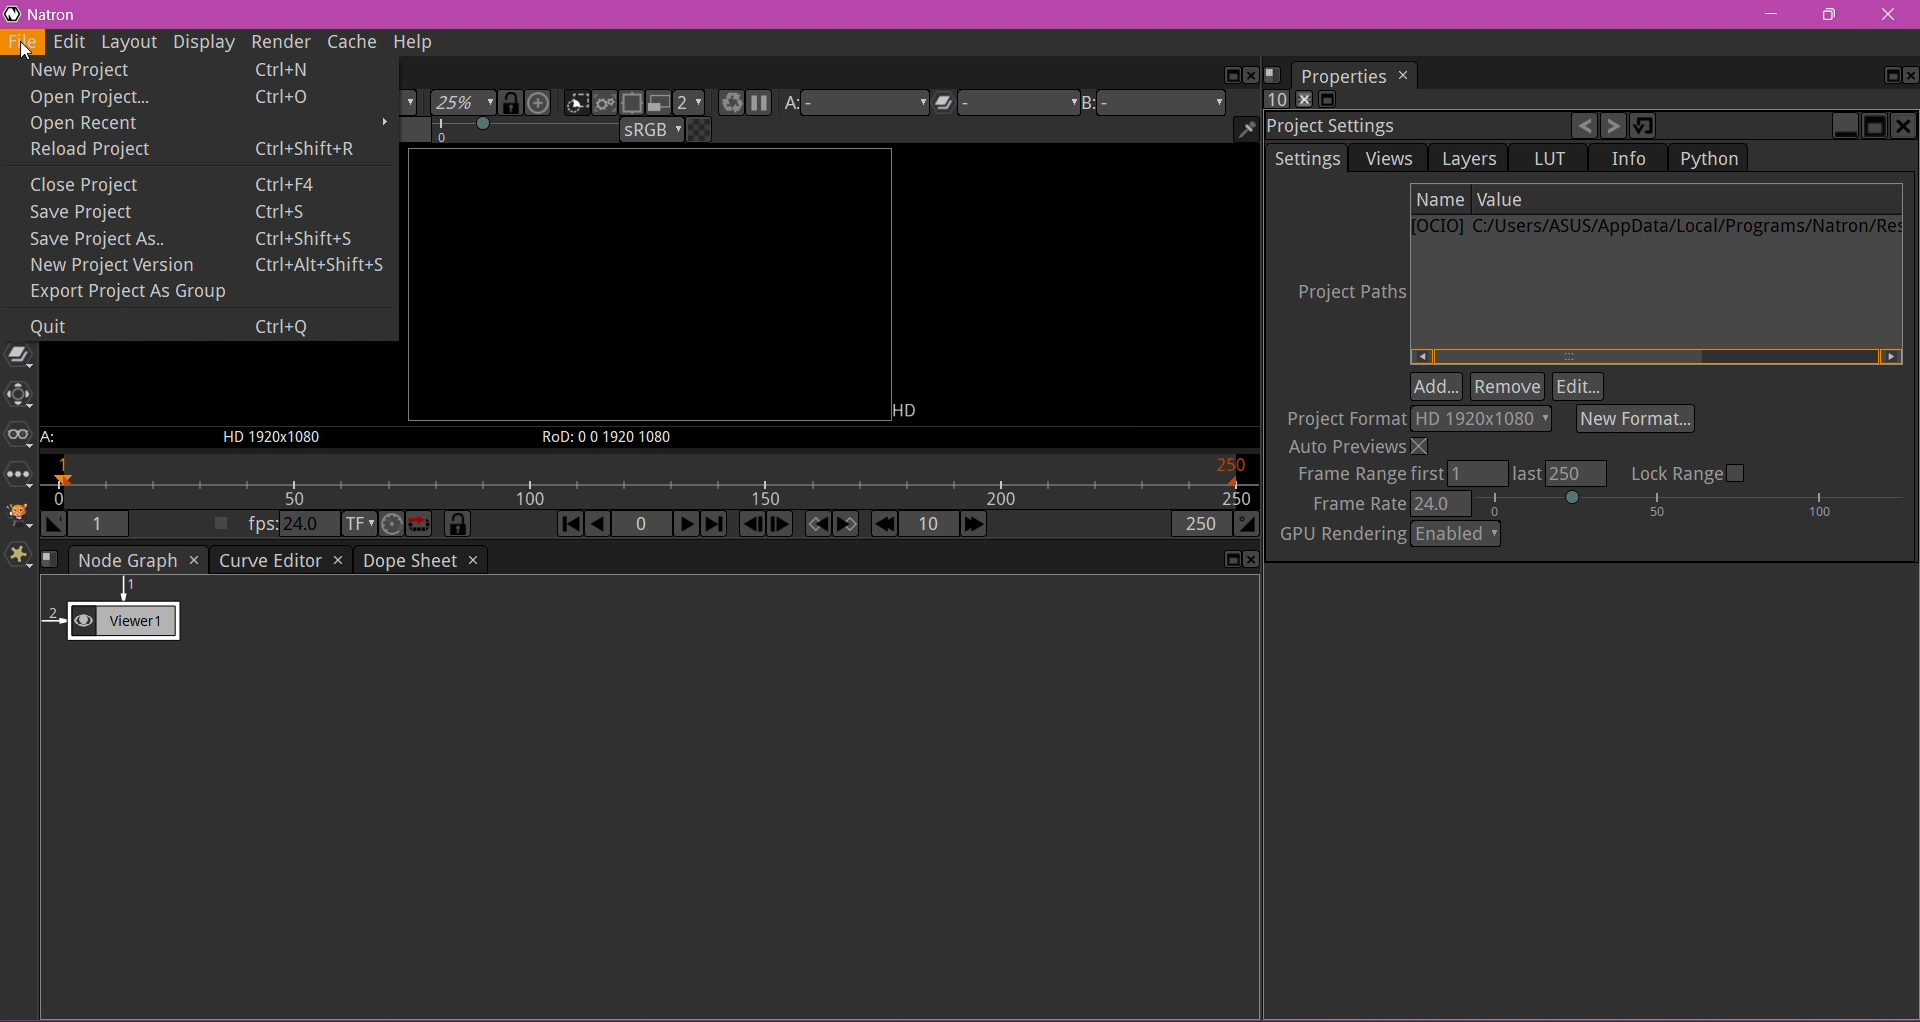 This screenshot has width=1920, height=1022. What do you see at coordinates (1656, 357) in the screenshot?
I see `Horizontal Scroll Bar` at bounding box center [1656, 357].